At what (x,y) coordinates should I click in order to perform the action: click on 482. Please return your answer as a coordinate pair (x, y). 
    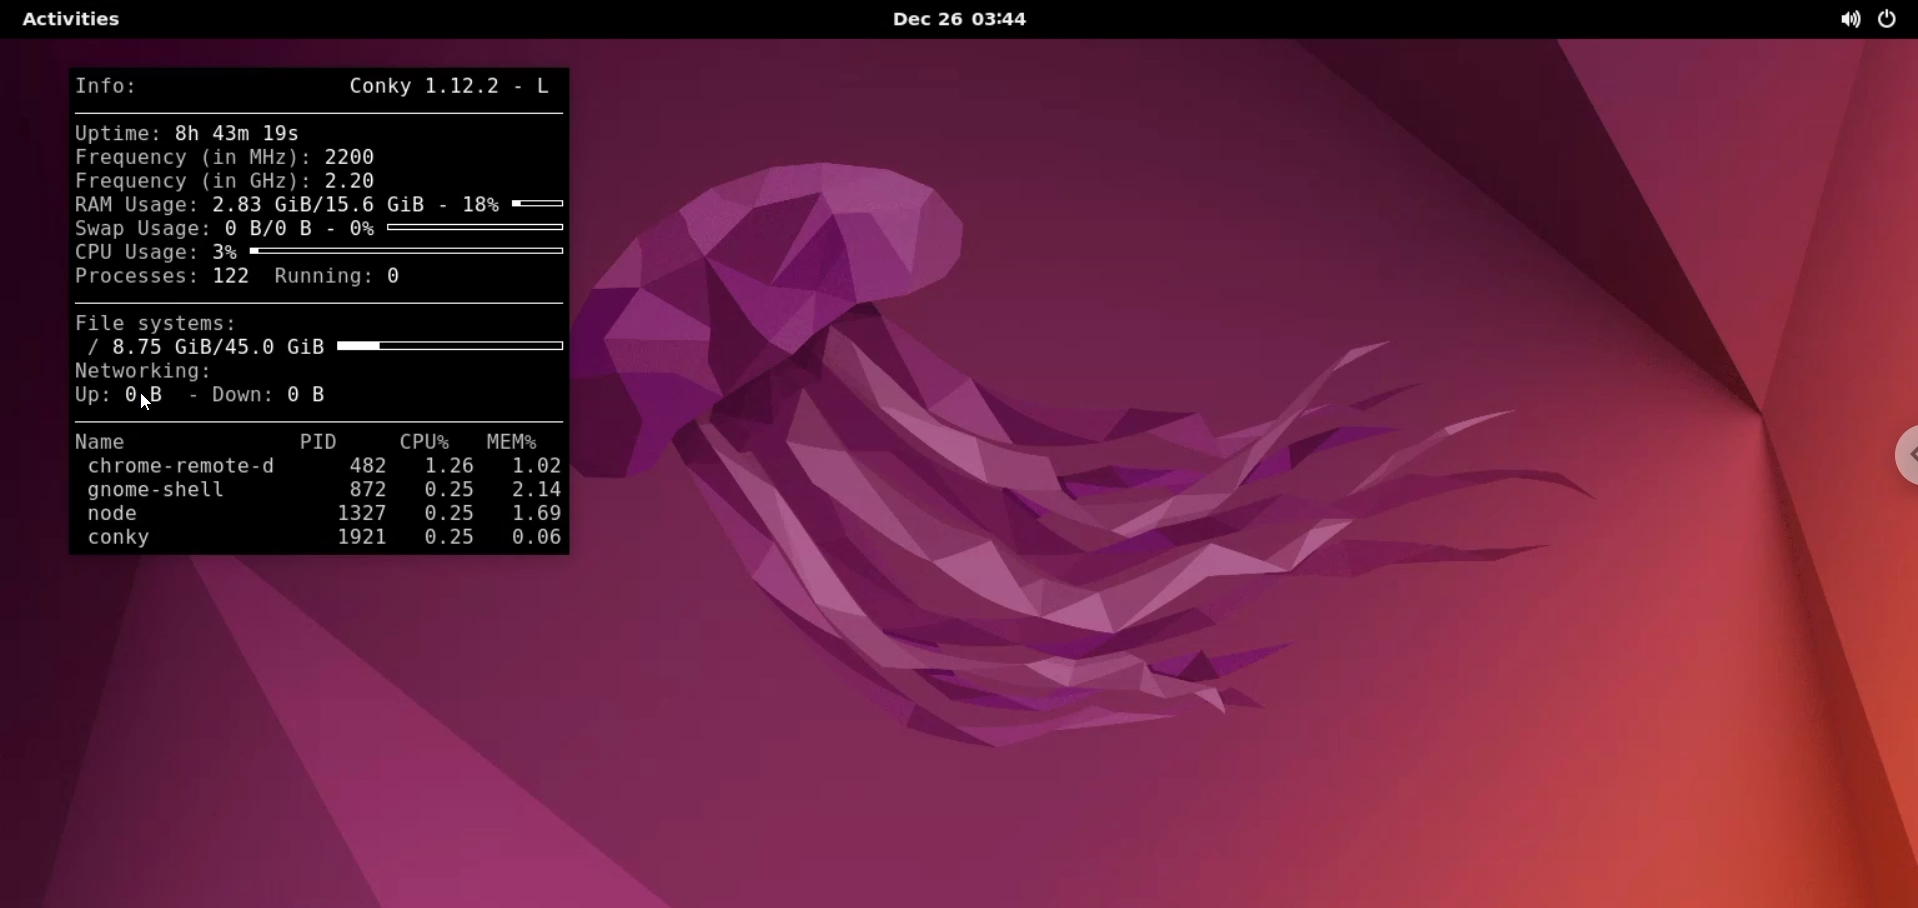
    Looking at the image, I should click on (371, 465).